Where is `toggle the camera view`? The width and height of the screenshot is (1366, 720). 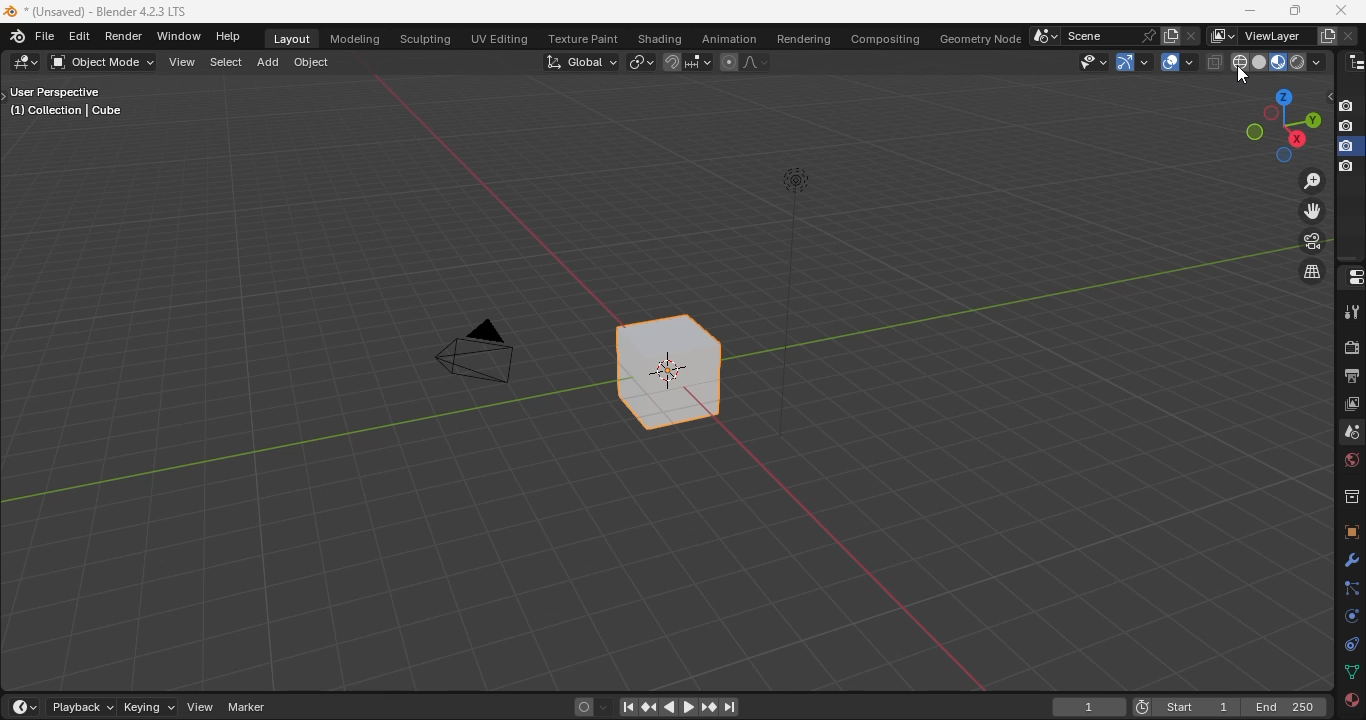
toggle the camera view is located at coordinates (1311, 241).